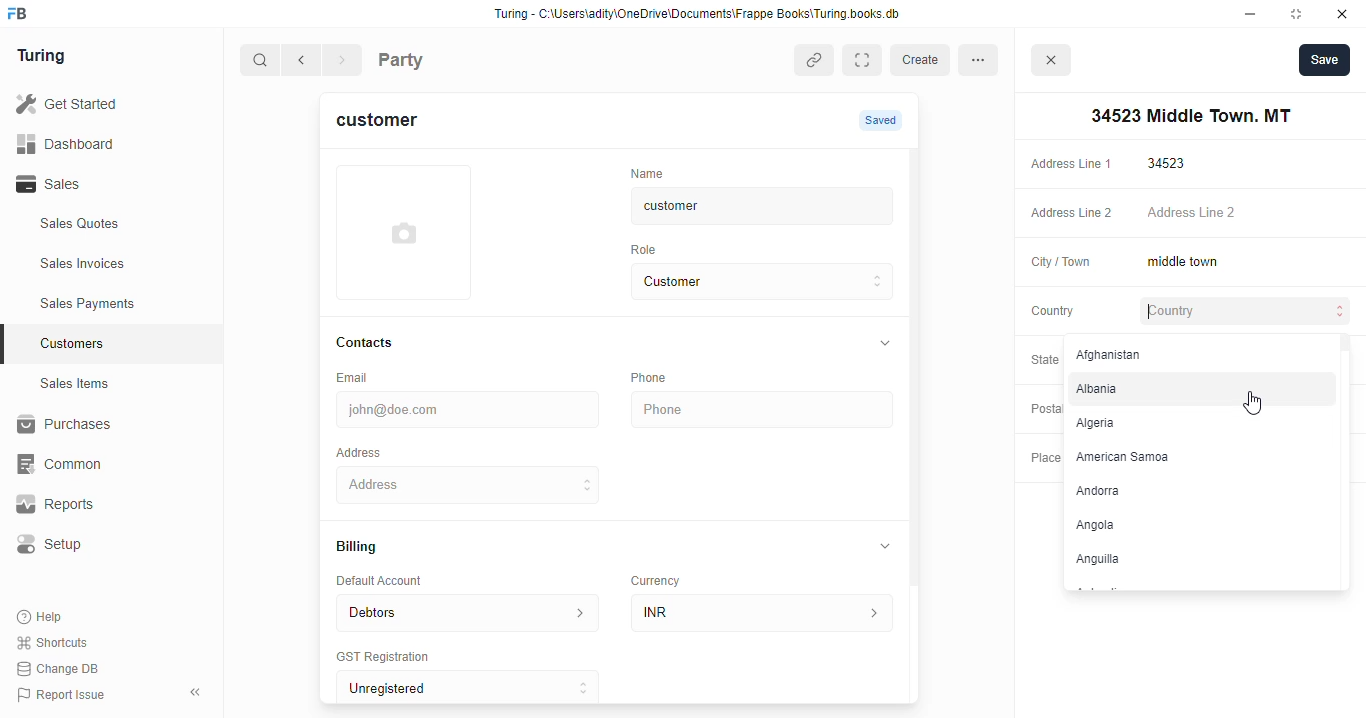  What do you see at coordinates (123, 341) in the screenshot?
I see `Customers` at bounding box center [123, 341].